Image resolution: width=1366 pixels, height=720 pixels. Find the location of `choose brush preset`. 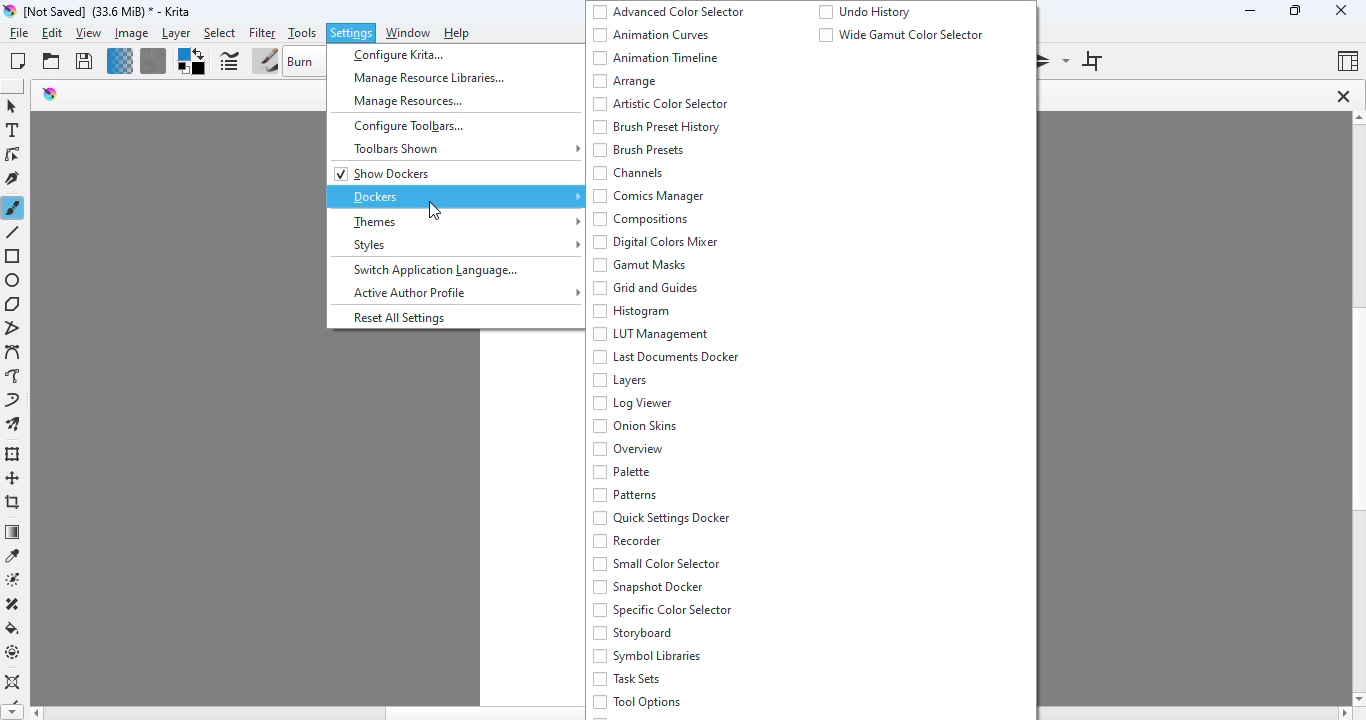

choose brush preset is located at coordinates (265, 62).